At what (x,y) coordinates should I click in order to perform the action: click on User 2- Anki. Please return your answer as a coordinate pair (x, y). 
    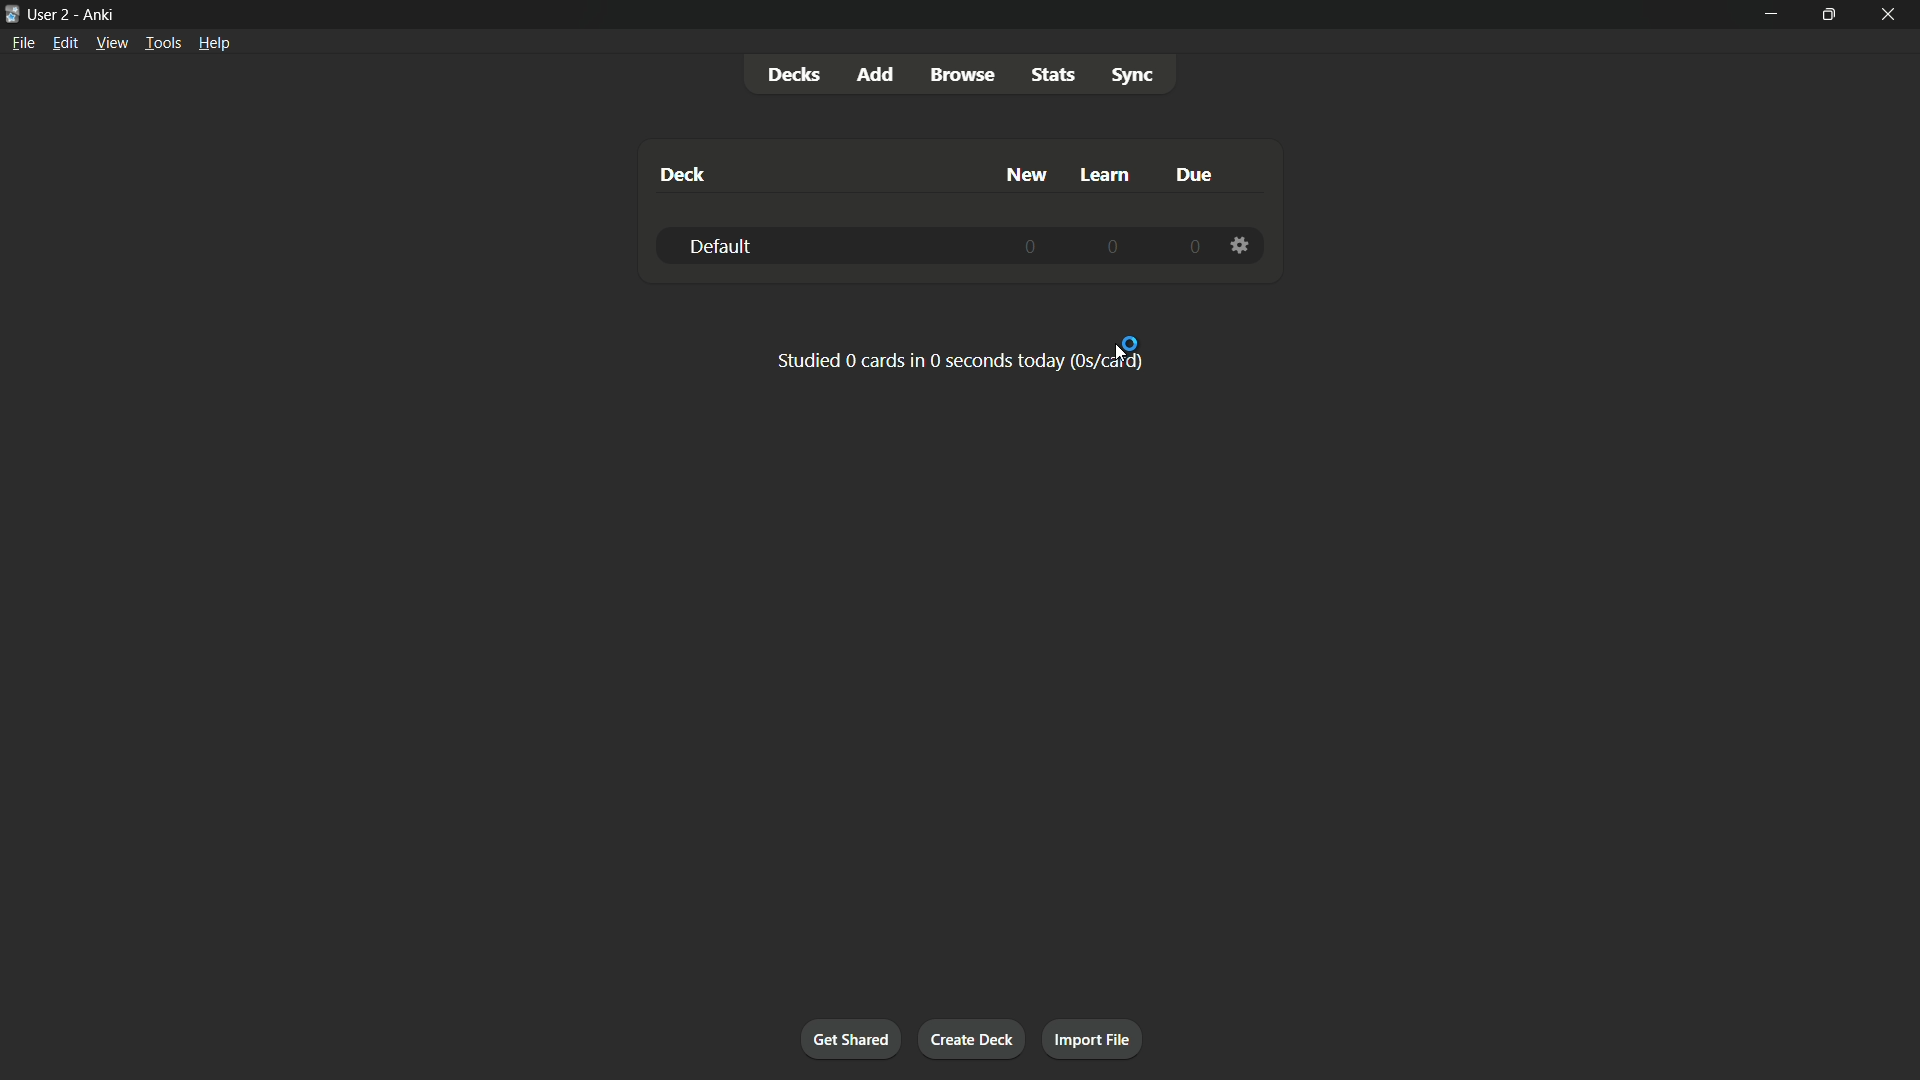
    Looking at the image, I should click on (865, 14).